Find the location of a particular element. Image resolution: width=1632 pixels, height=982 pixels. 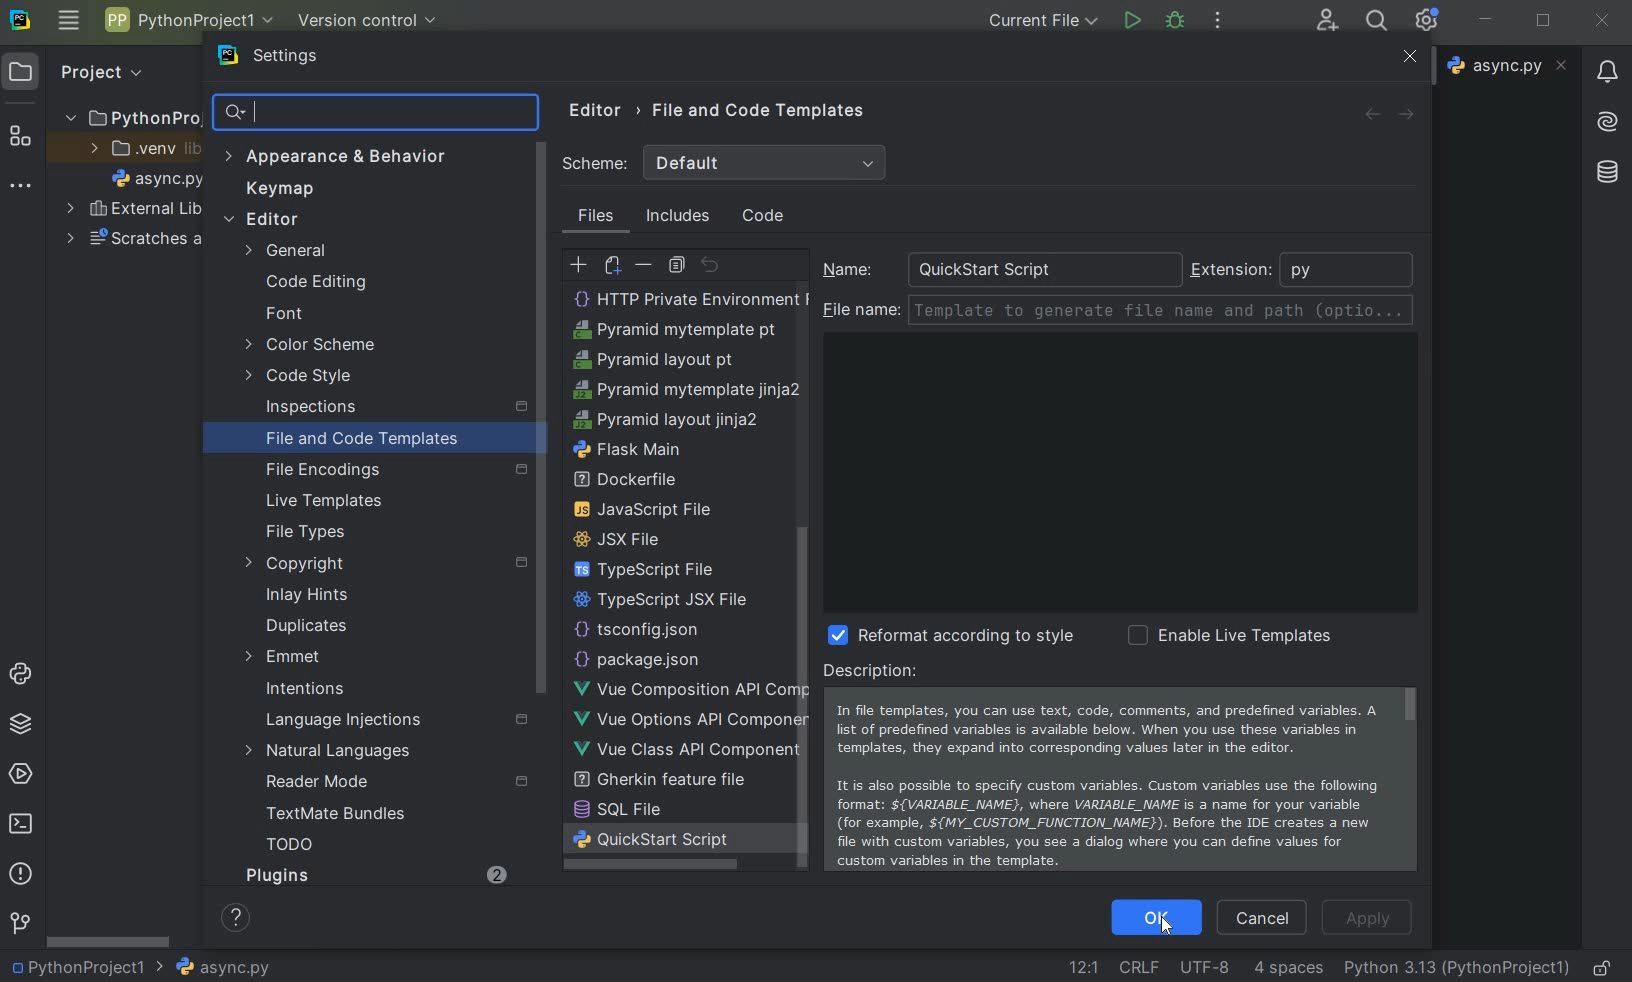

code with me is located at coordinates (1327, 22).